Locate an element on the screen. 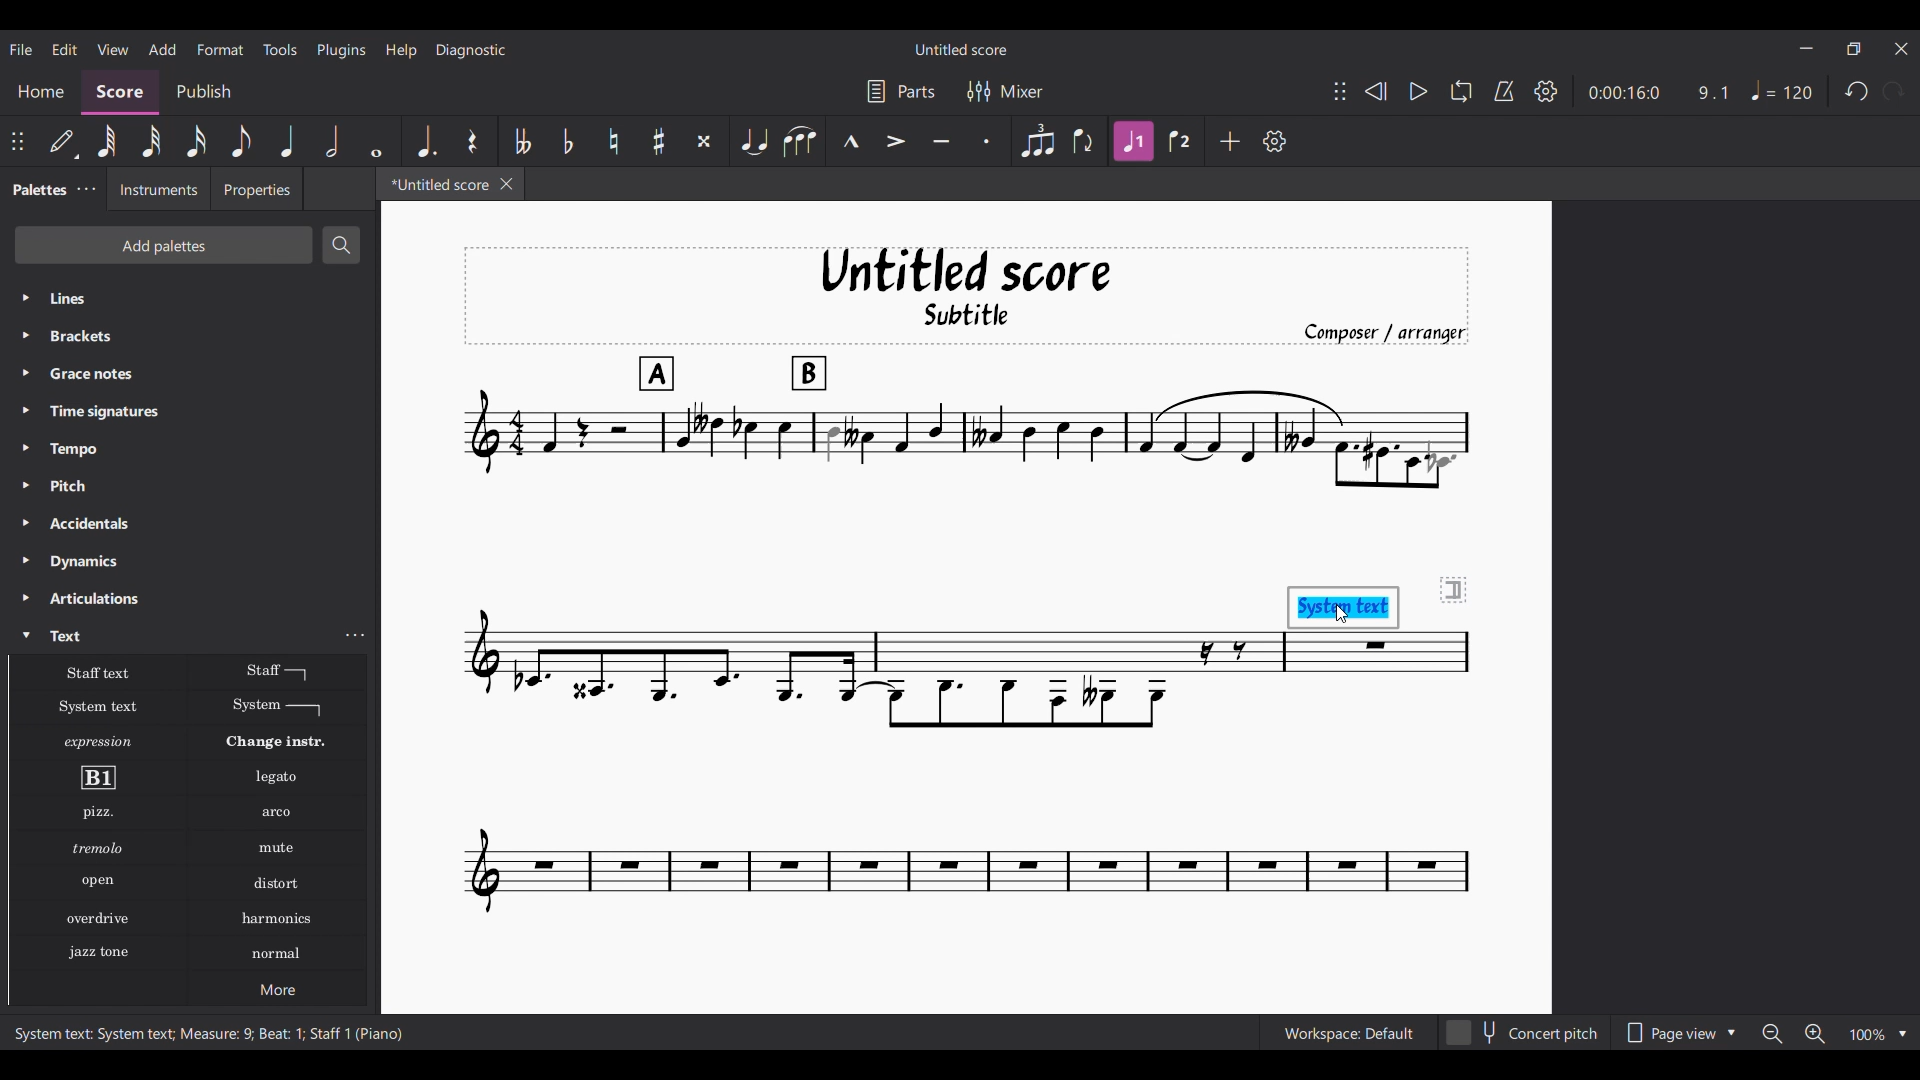 The image size is (1920, 1080). Default is located at coordinates (63, 141).